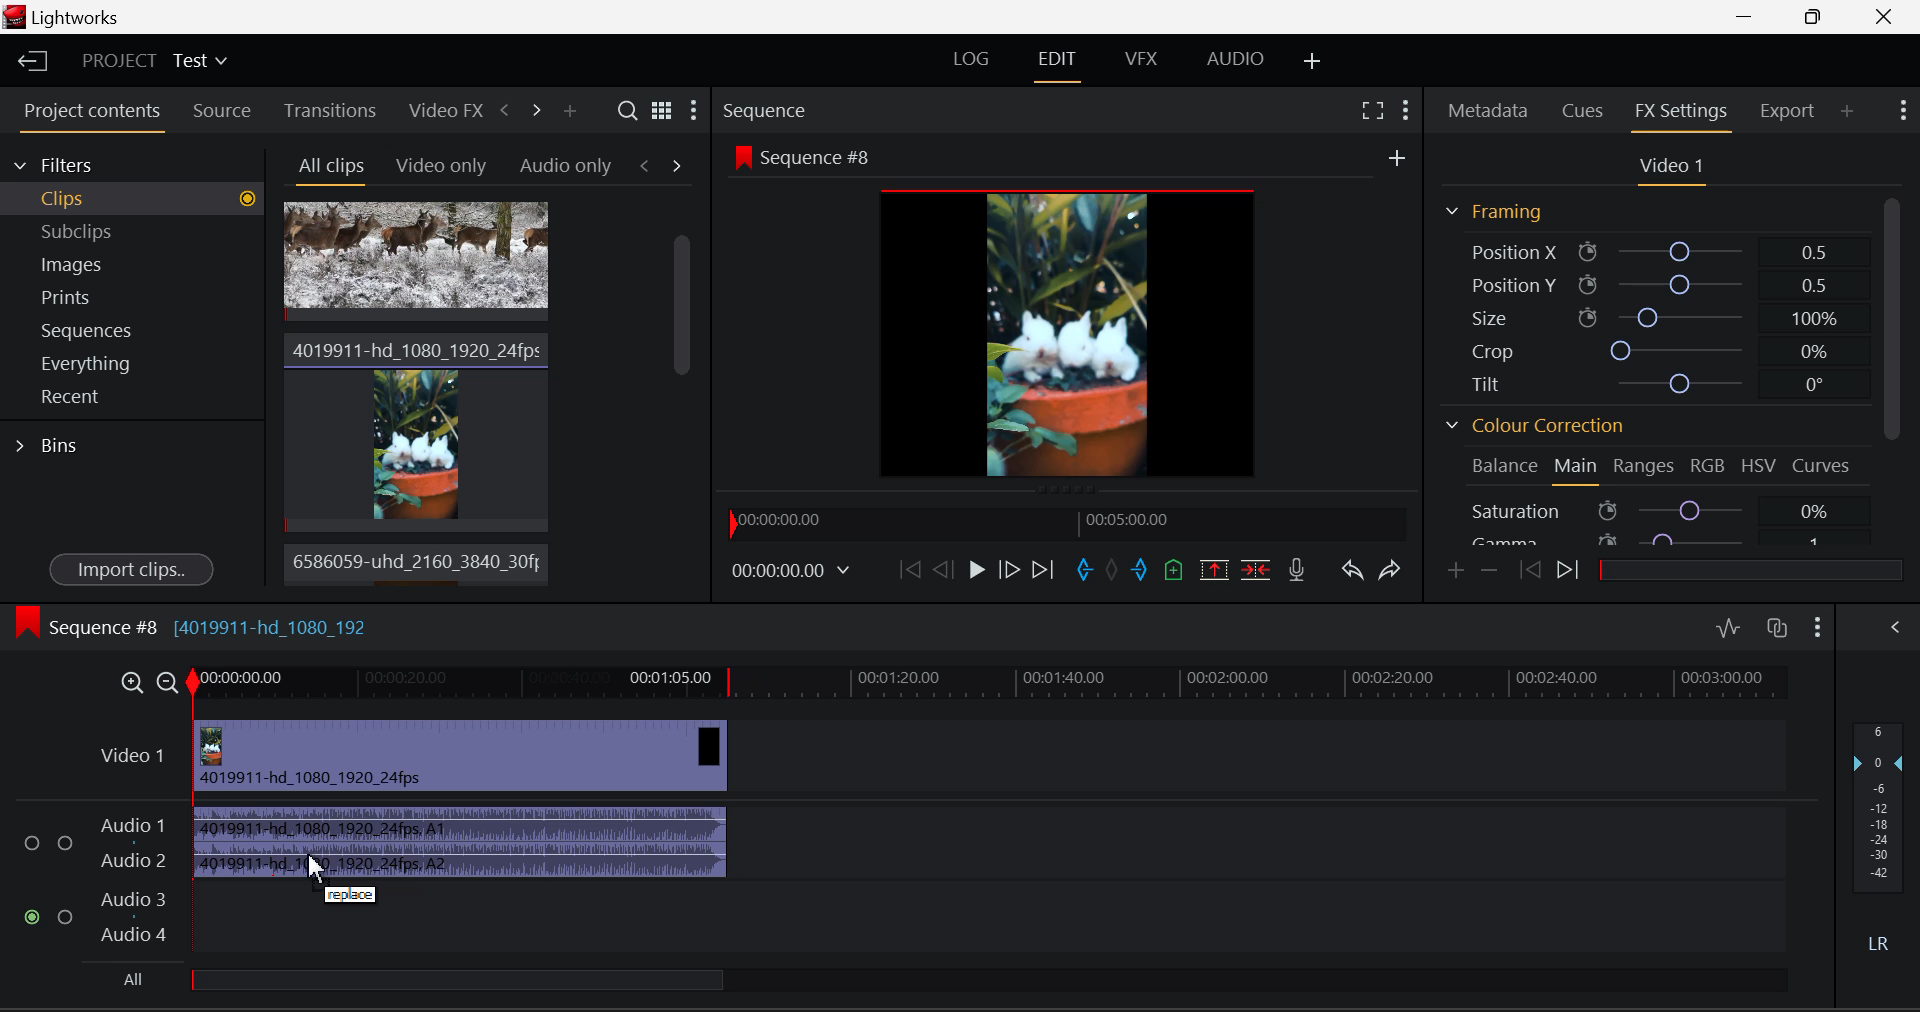  I want to click on Remove Marked Section, so click(1217, 568).